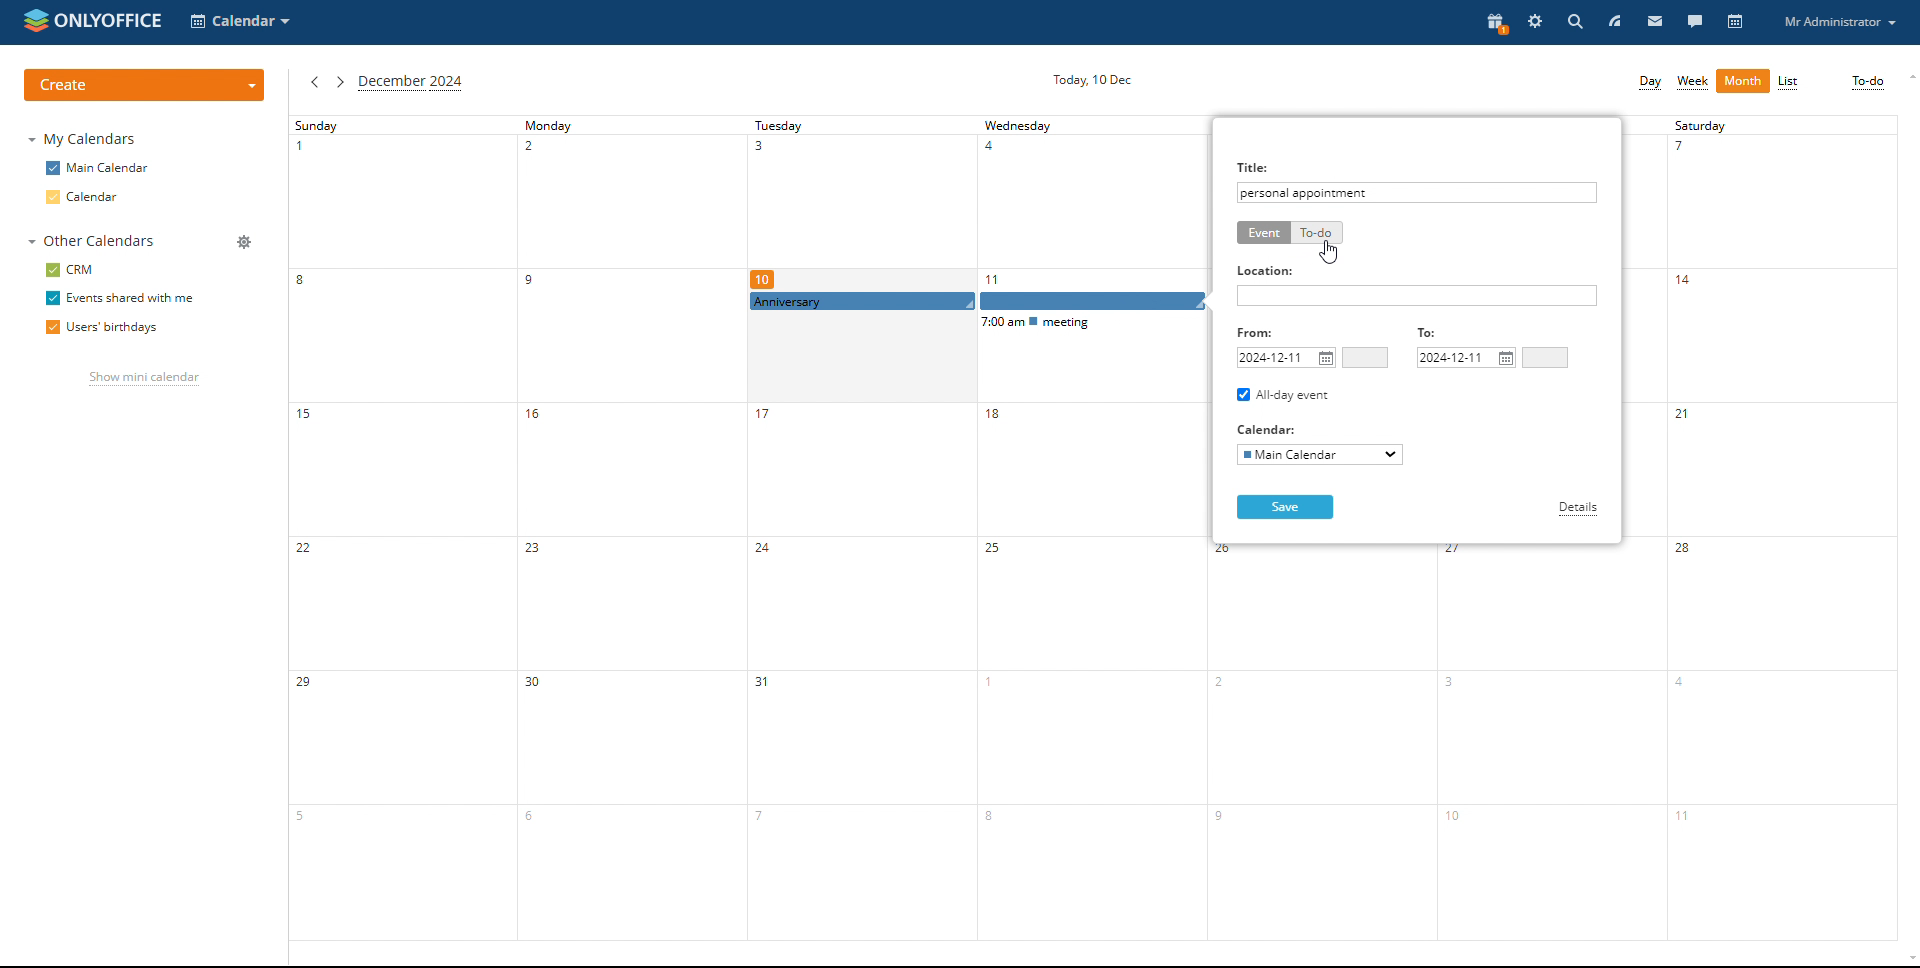 This screenshot has width=1920, height=968. Describe the element at coordinates (243, 242) in the screenshot. I see `manage` at that location.